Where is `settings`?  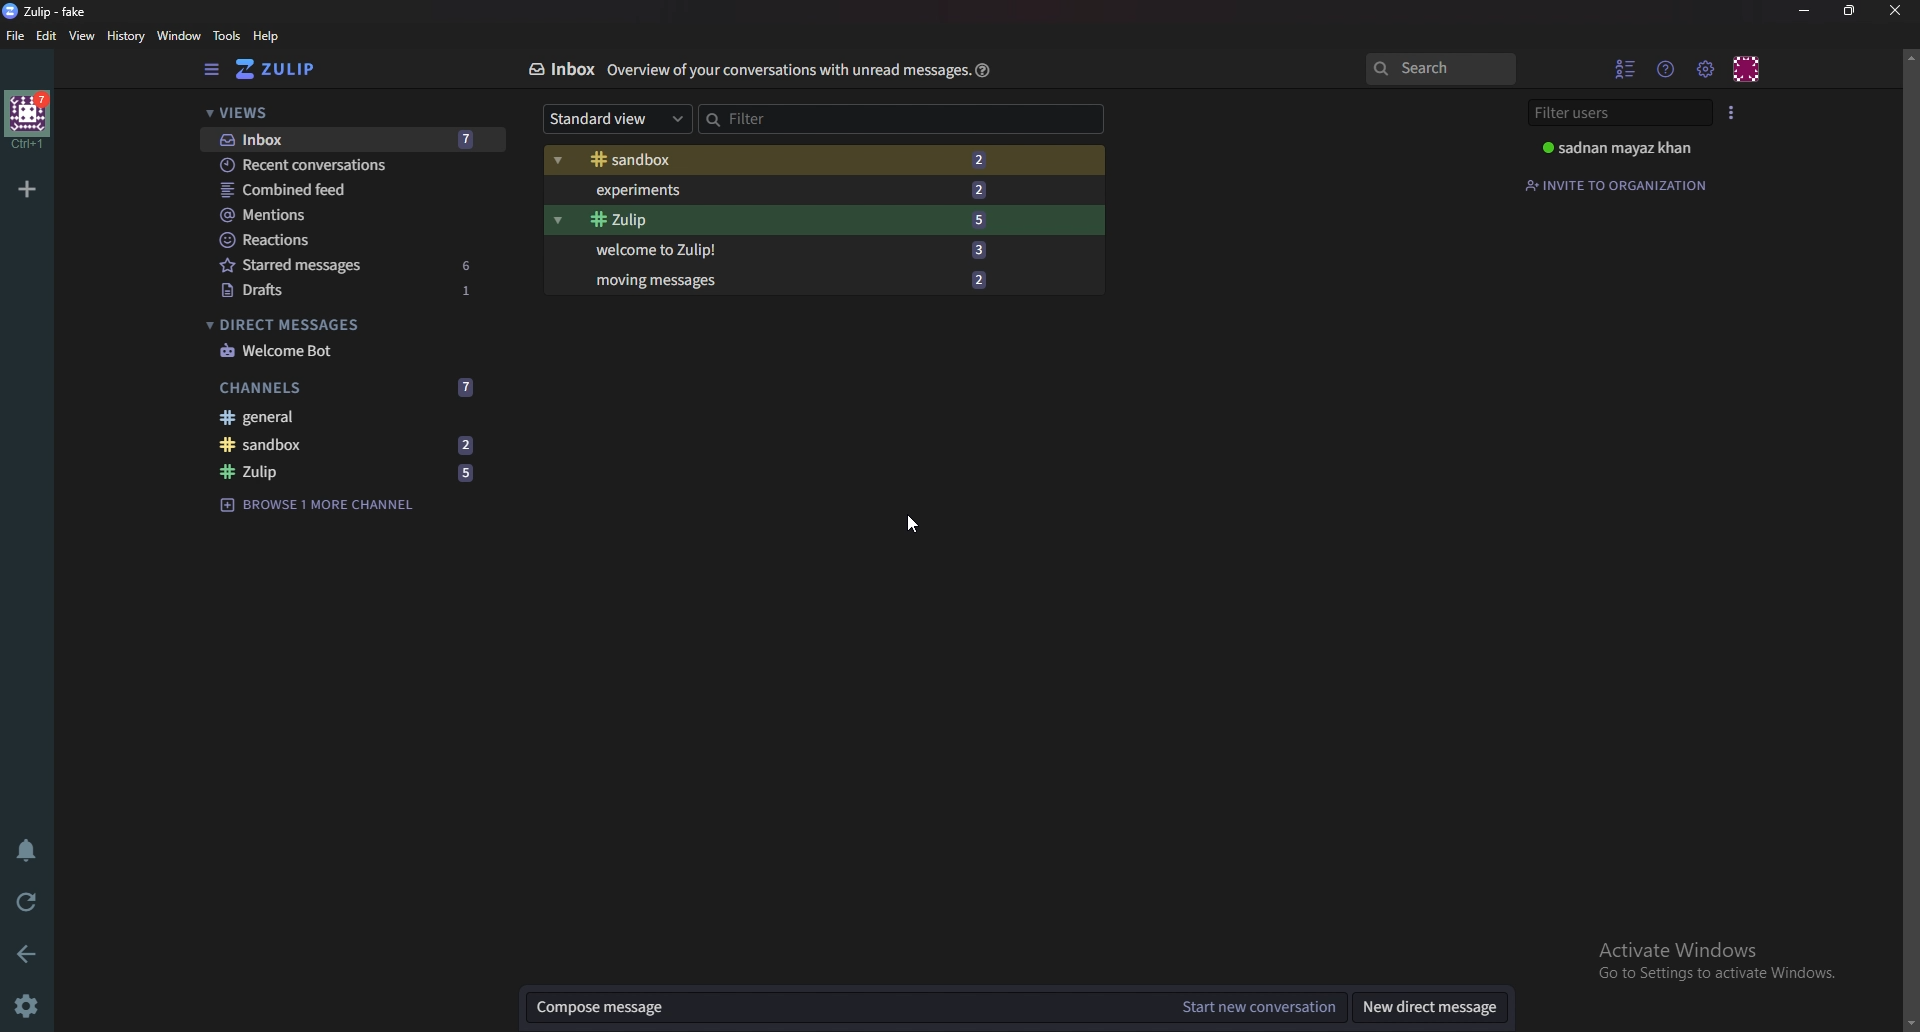 settings is located at coordinates (30, 1003).